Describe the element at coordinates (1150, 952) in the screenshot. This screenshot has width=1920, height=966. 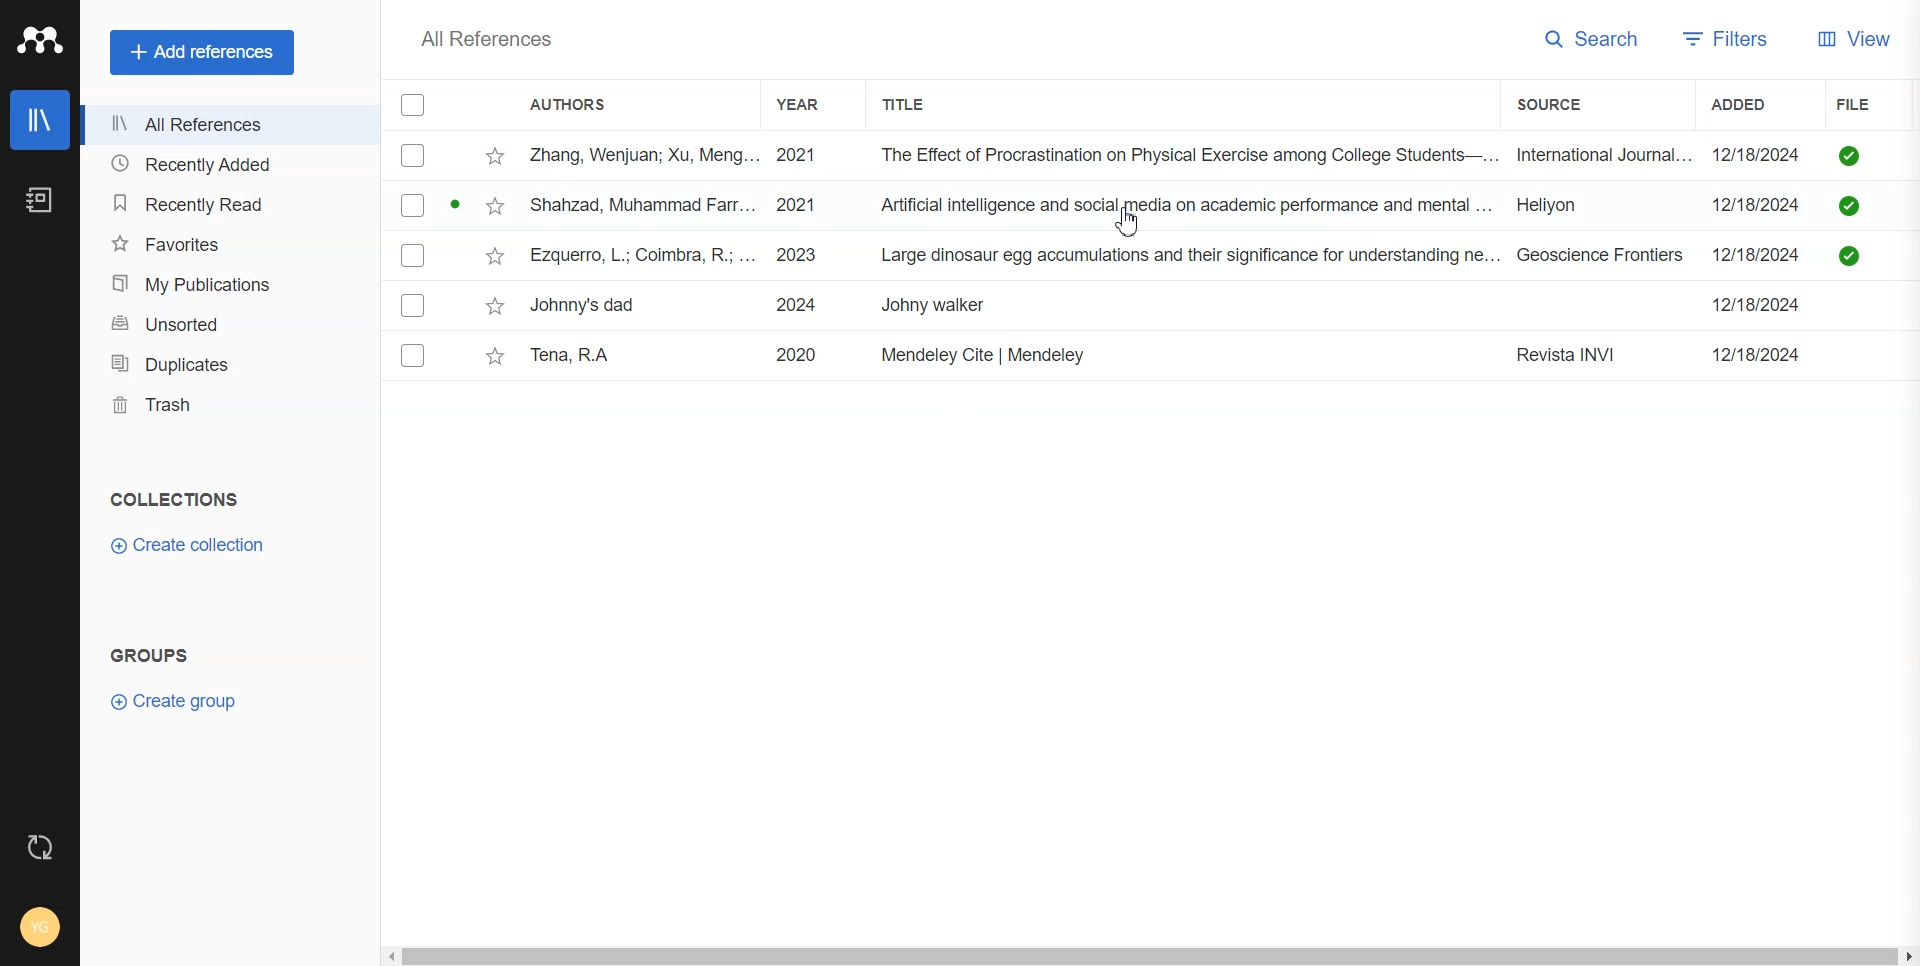
I see `Horizontal scroll bar` at that location.